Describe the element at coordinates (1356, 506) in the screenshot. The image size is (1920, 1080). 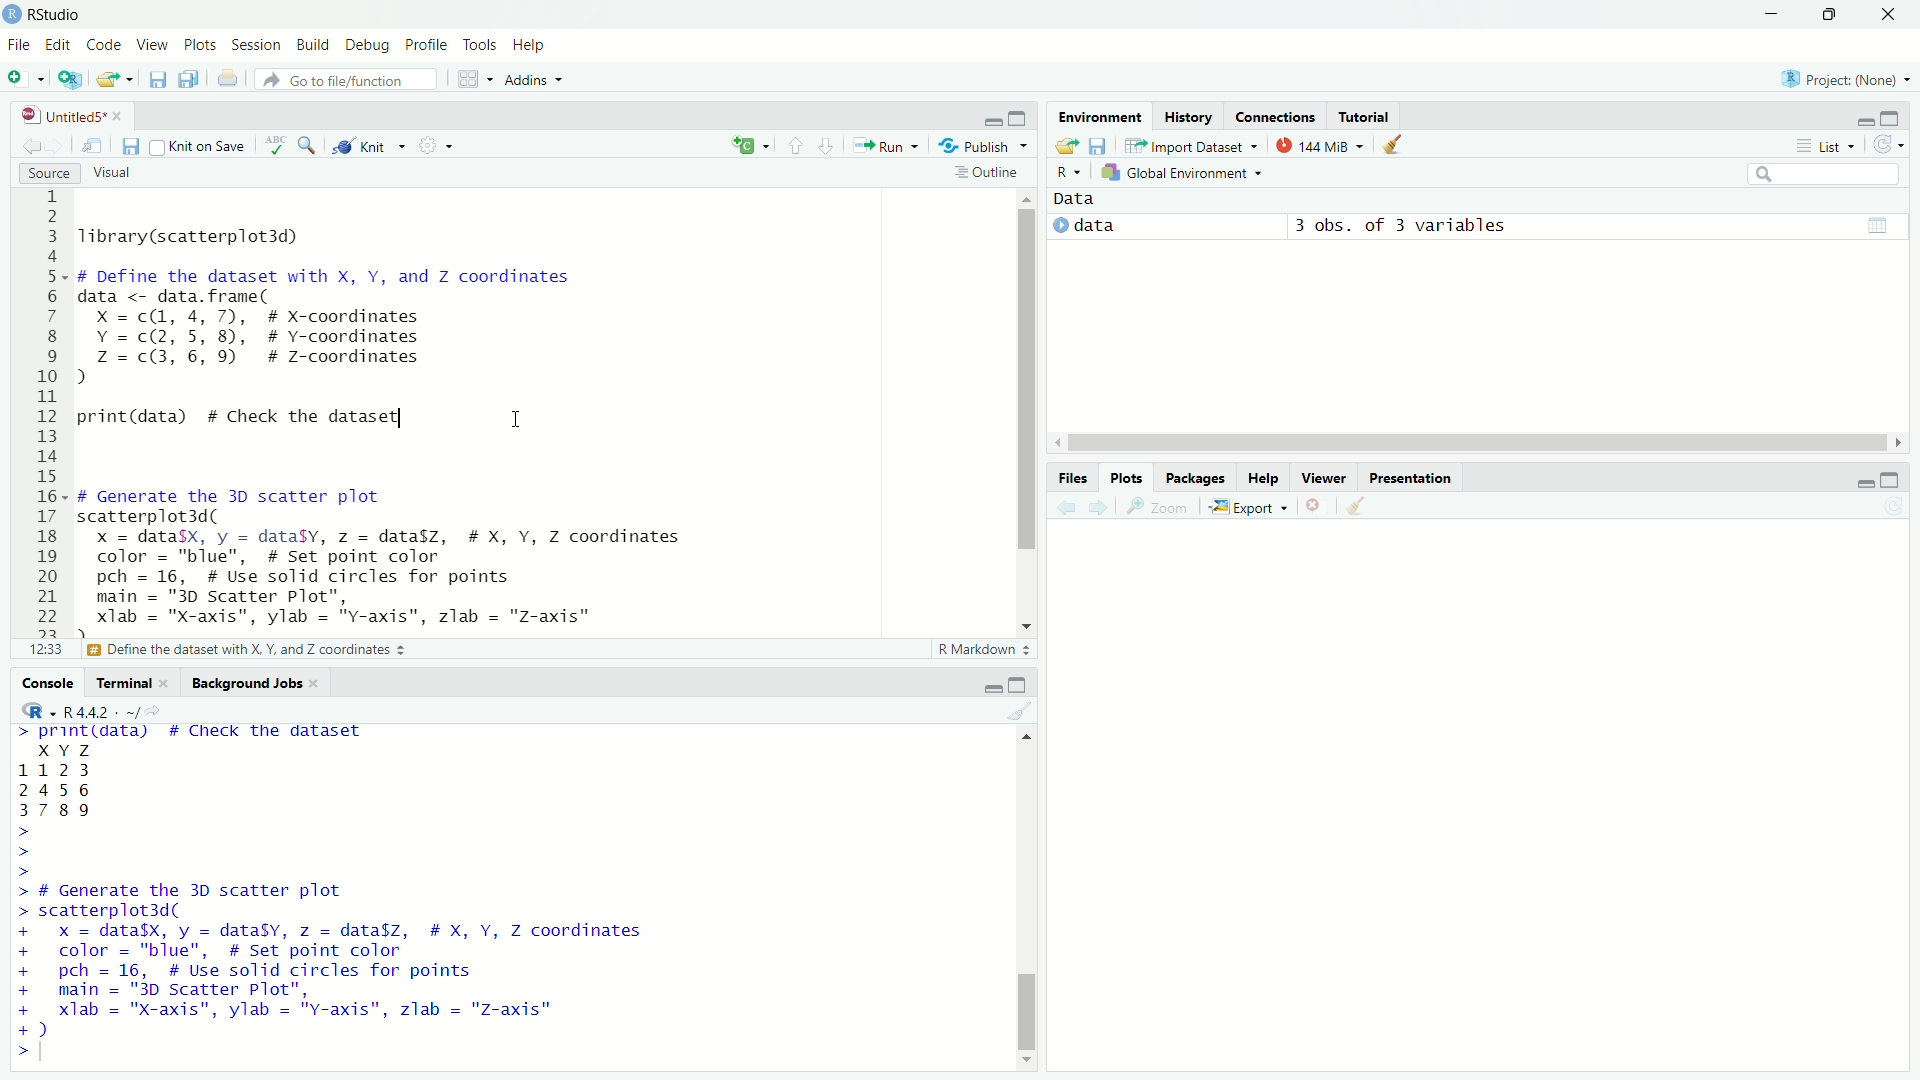
I see `clear all plots` at that location.